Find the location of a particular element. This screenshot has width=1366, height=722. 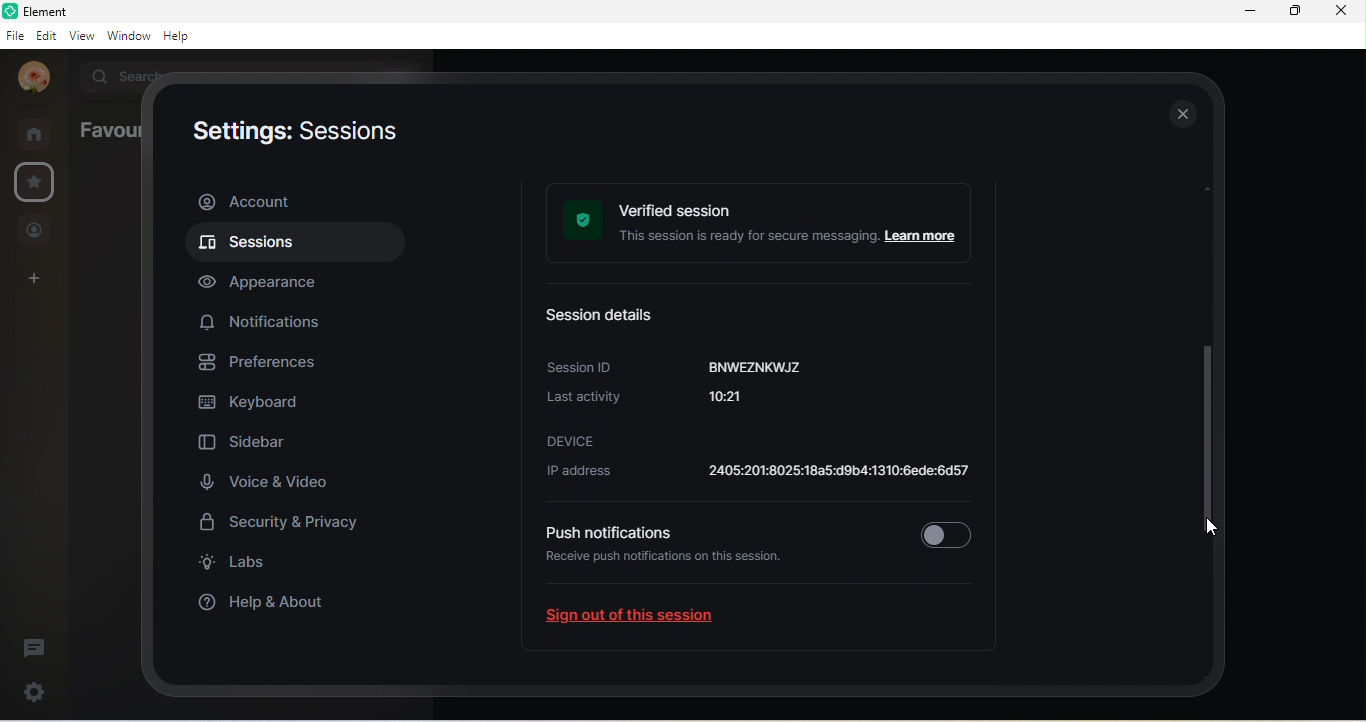

sidebar is located at coordinates (248, 445).